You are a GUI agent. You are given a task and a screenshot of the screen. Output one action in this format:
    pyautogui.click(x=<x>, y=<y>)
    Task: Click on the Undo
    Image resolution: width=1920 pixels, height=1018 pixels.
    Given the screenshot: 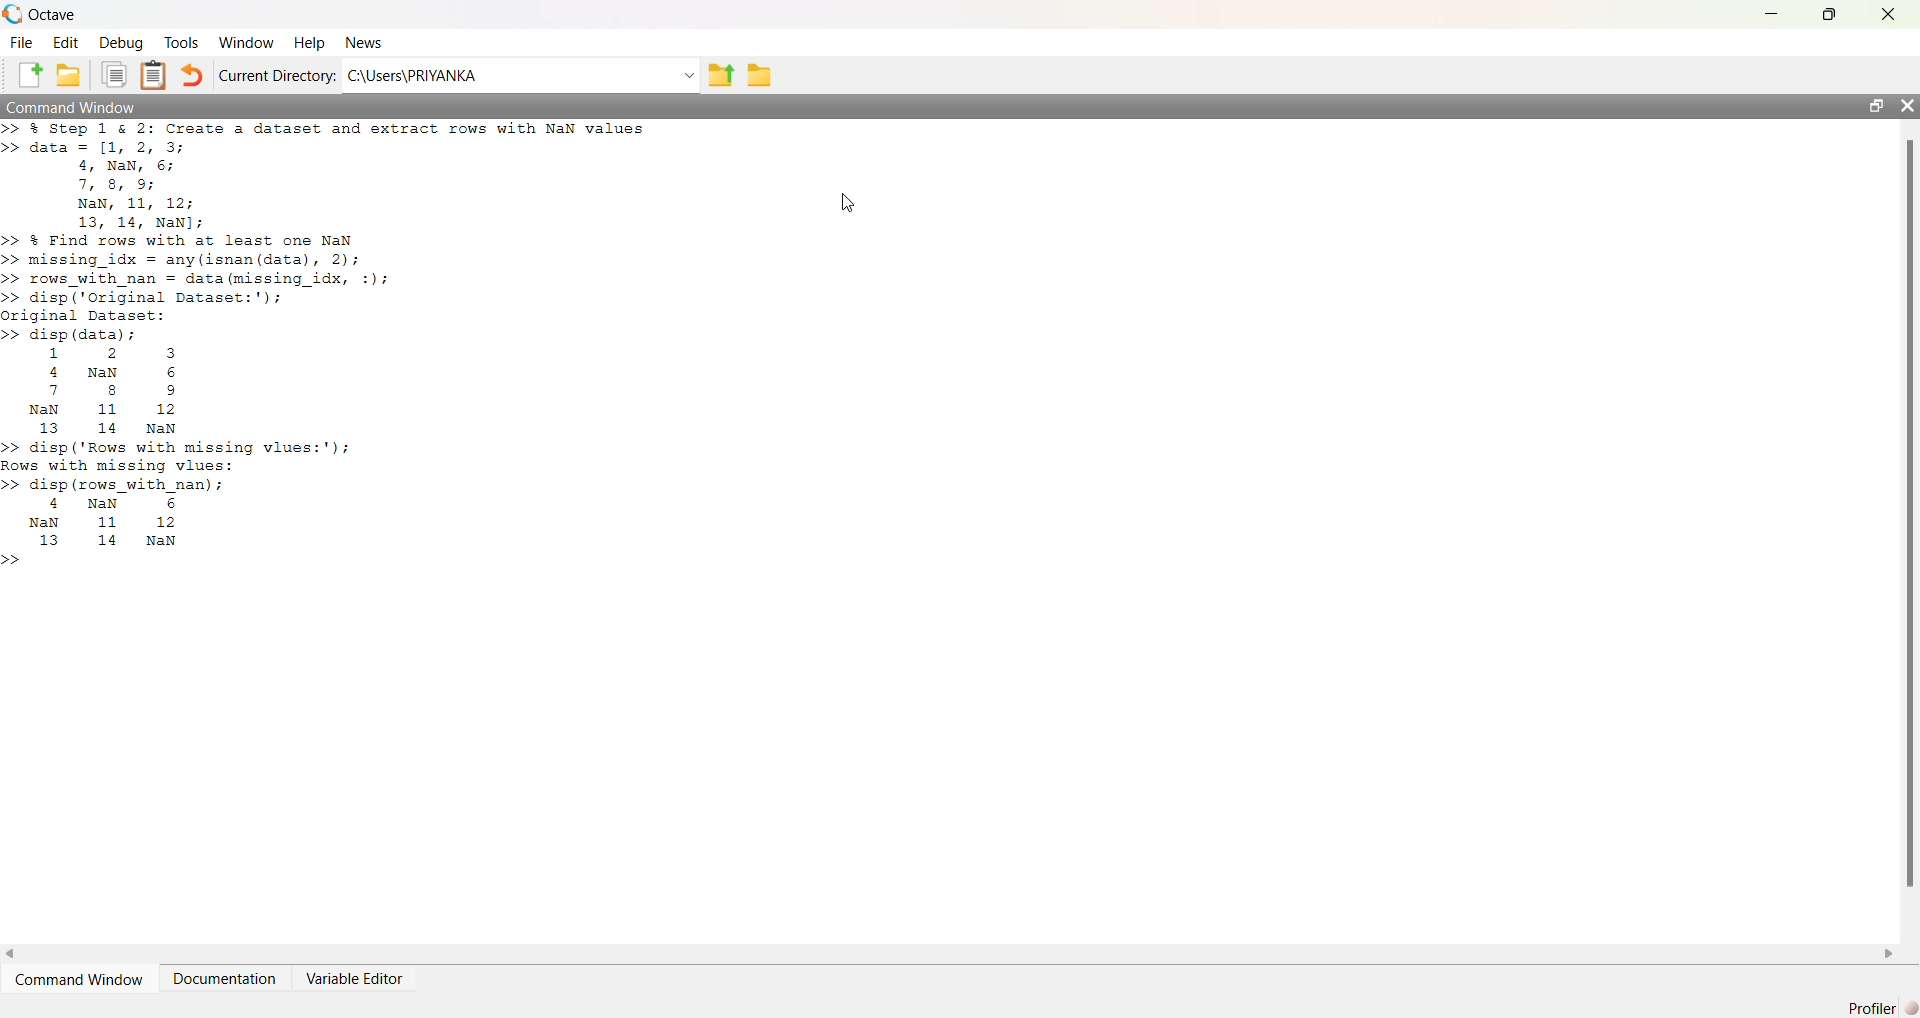 What is the action you would take?
    pyautogui.click(x=190, y=75)
    